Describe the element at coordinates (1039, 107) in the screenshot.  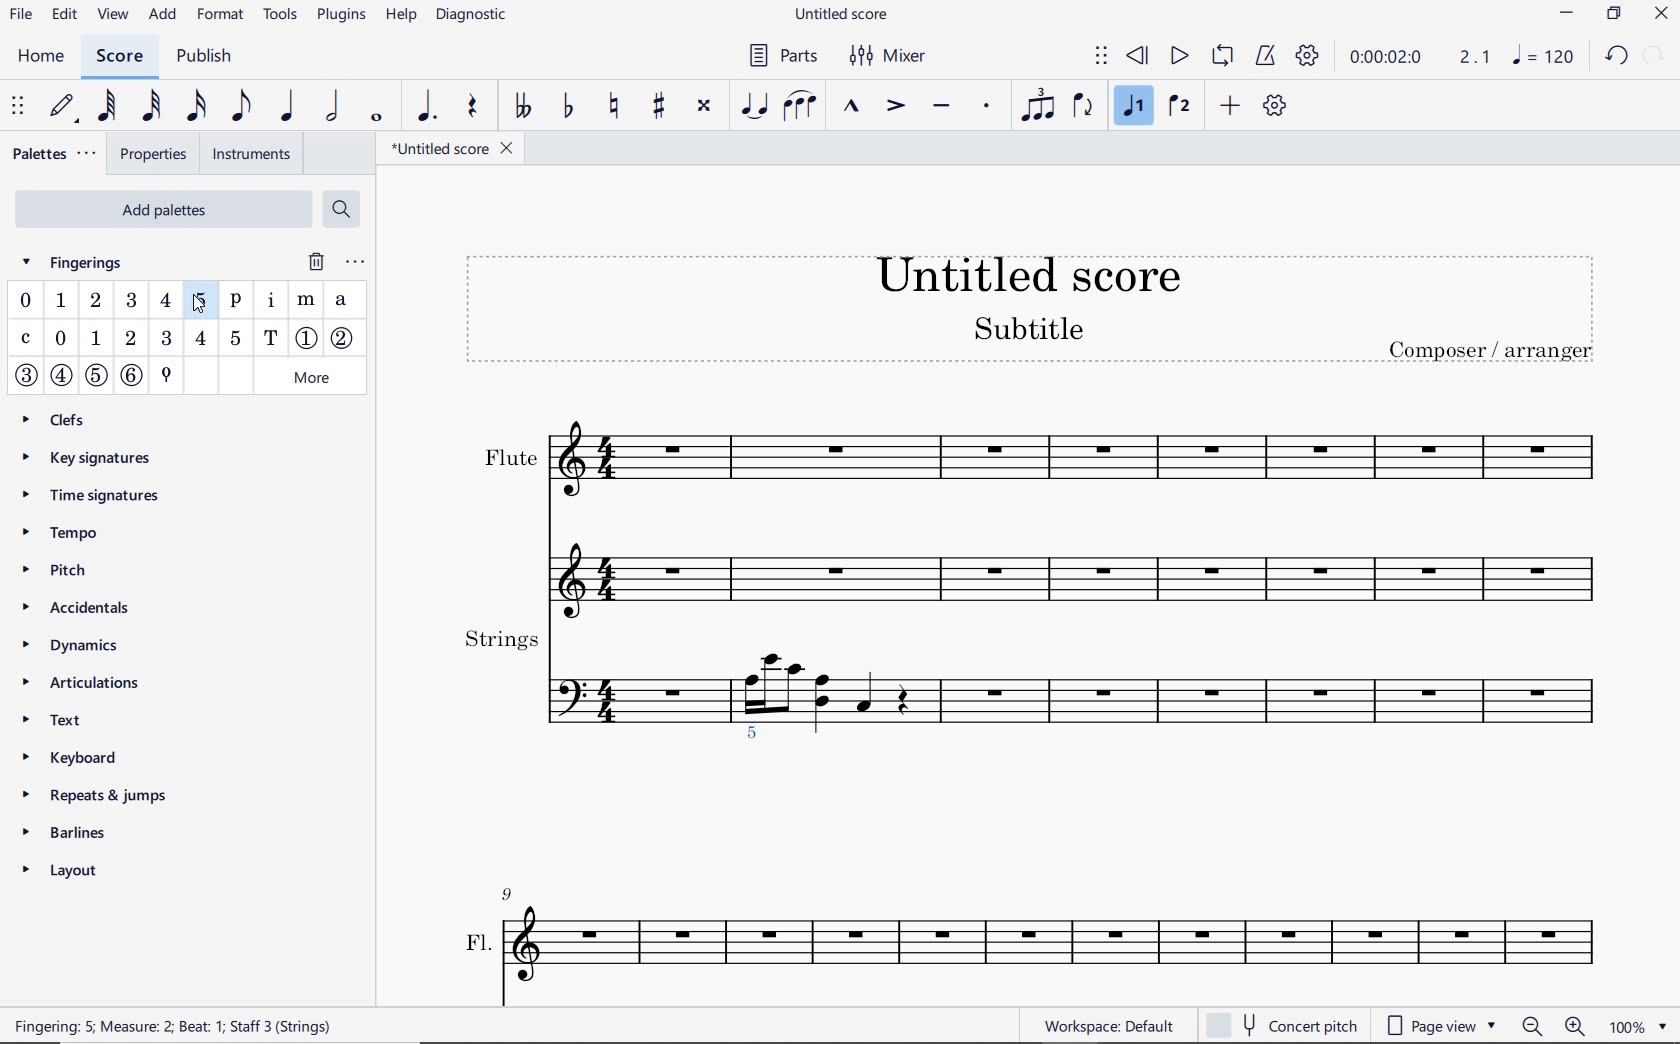
I see `tuplet` at that location.